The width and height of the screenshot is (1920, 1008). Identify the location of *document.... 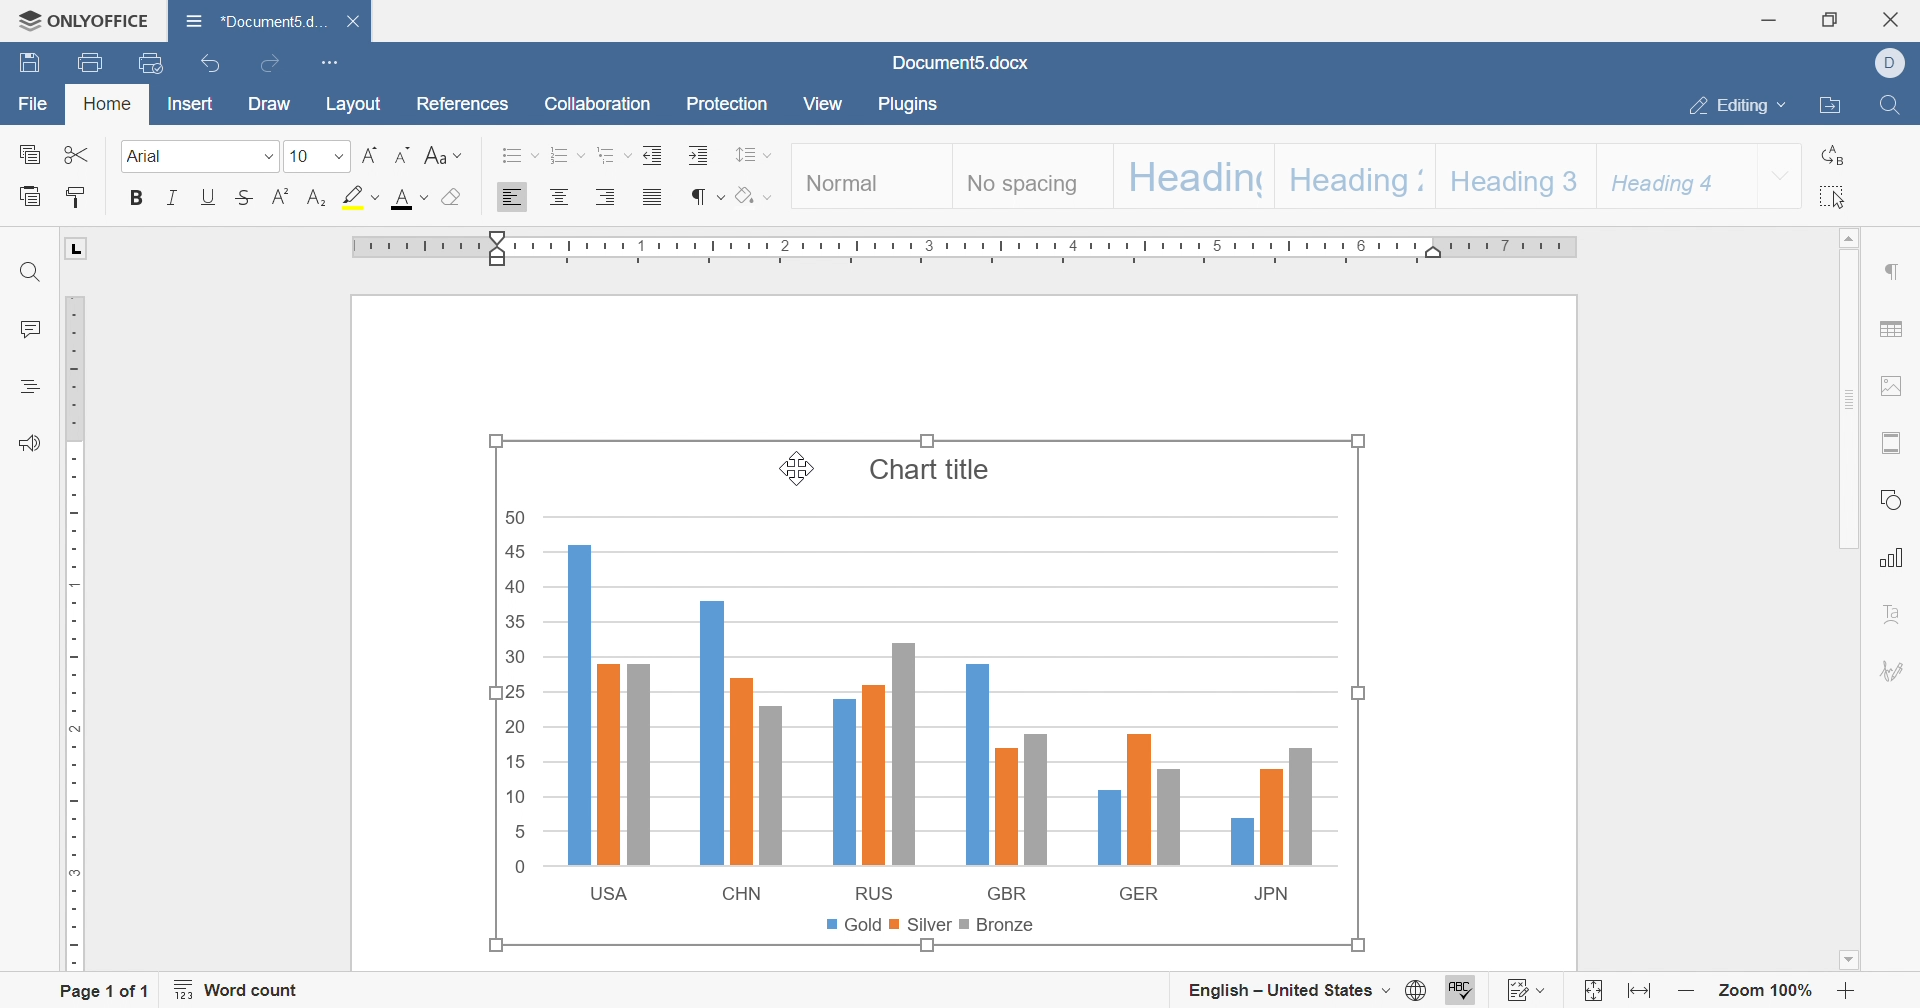
(252, 20).